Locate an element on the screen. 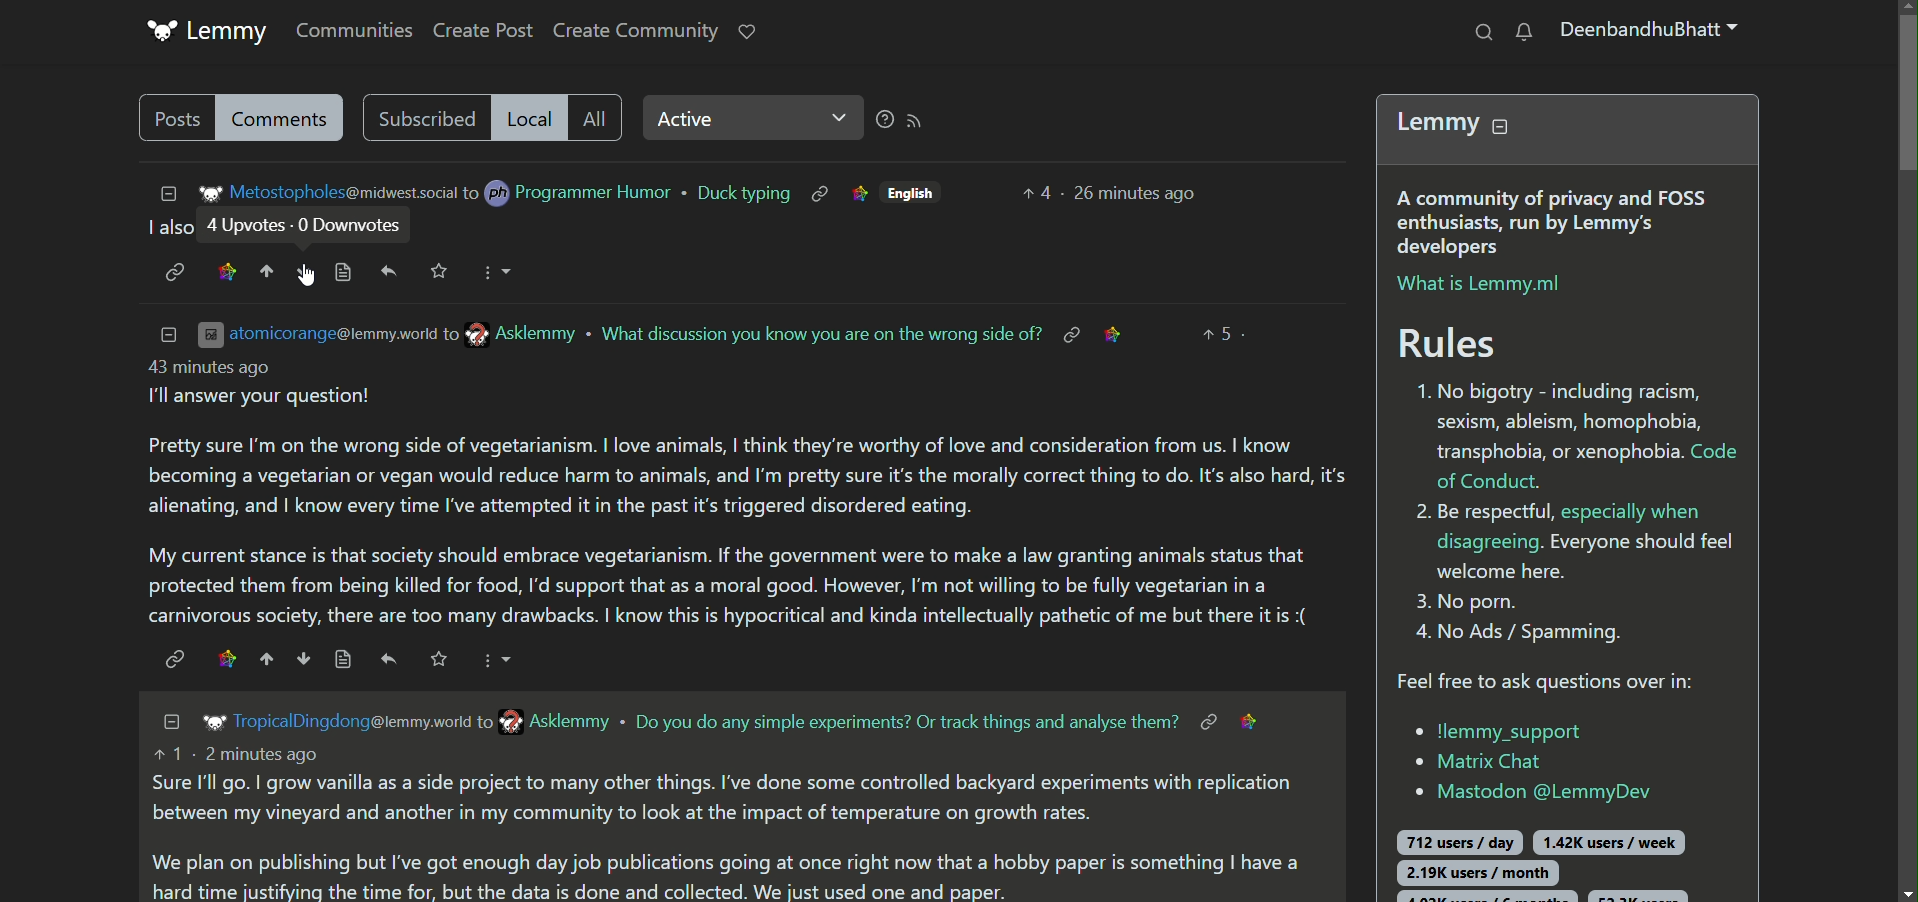 This screenshot has width=1918, height=902. communities is located at coordinates (348, 29).